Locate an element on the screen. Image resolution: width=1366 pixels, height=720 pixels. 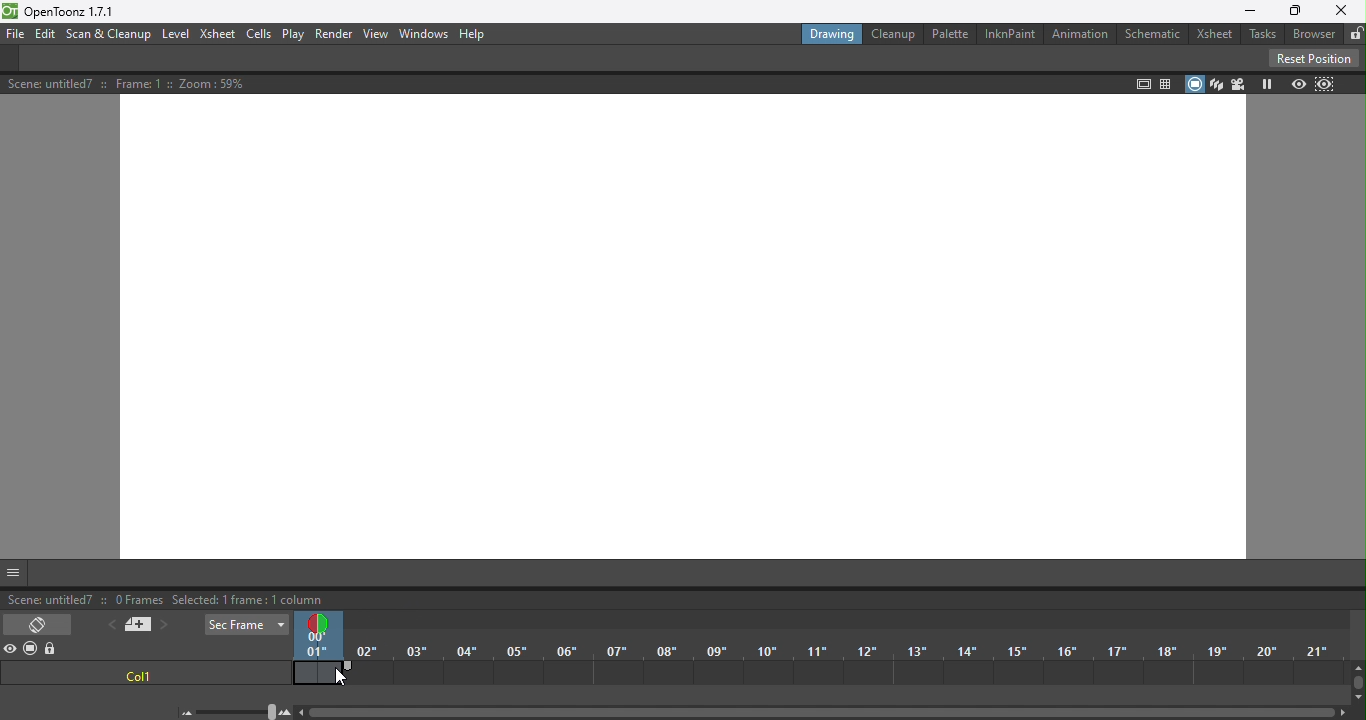
Freeze is located at coordinates (1265, 84).